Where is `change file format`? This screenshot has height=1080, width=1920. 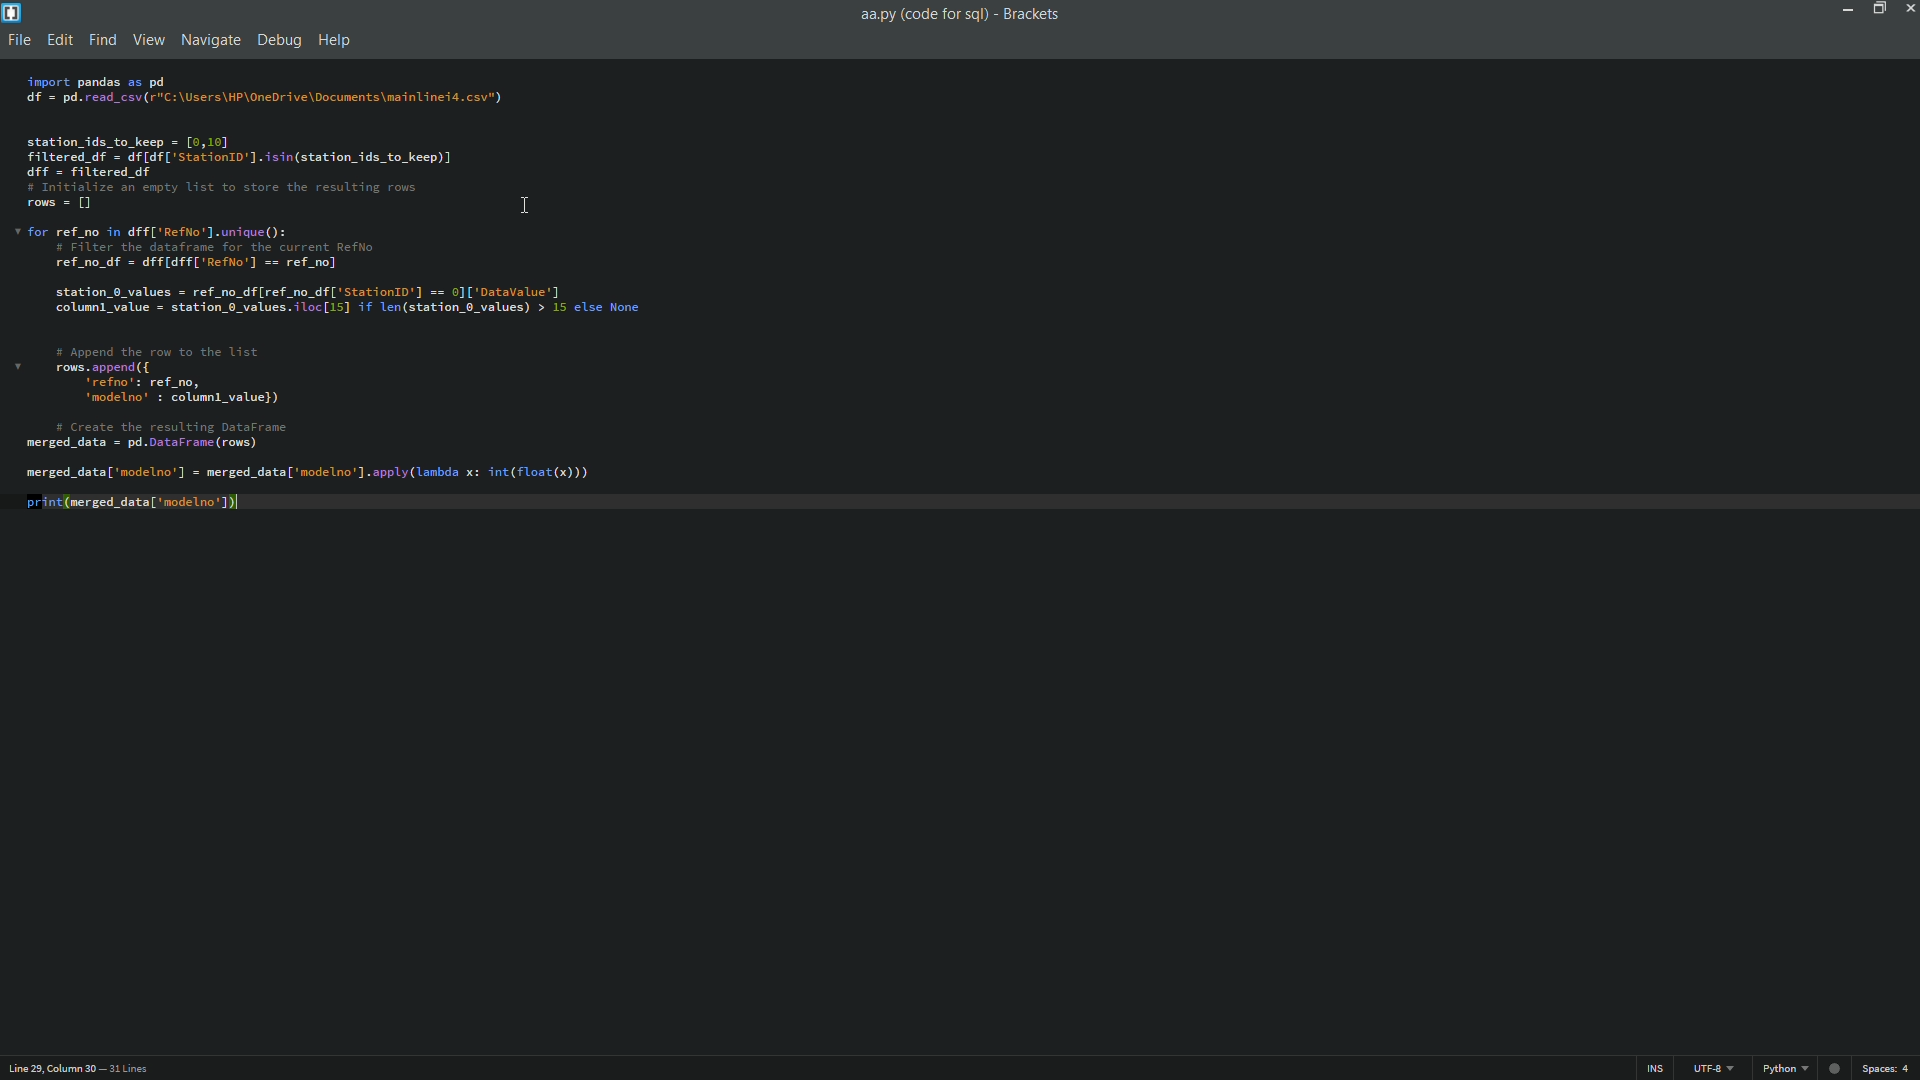 change file format is located at coordinates (1784, 1067).